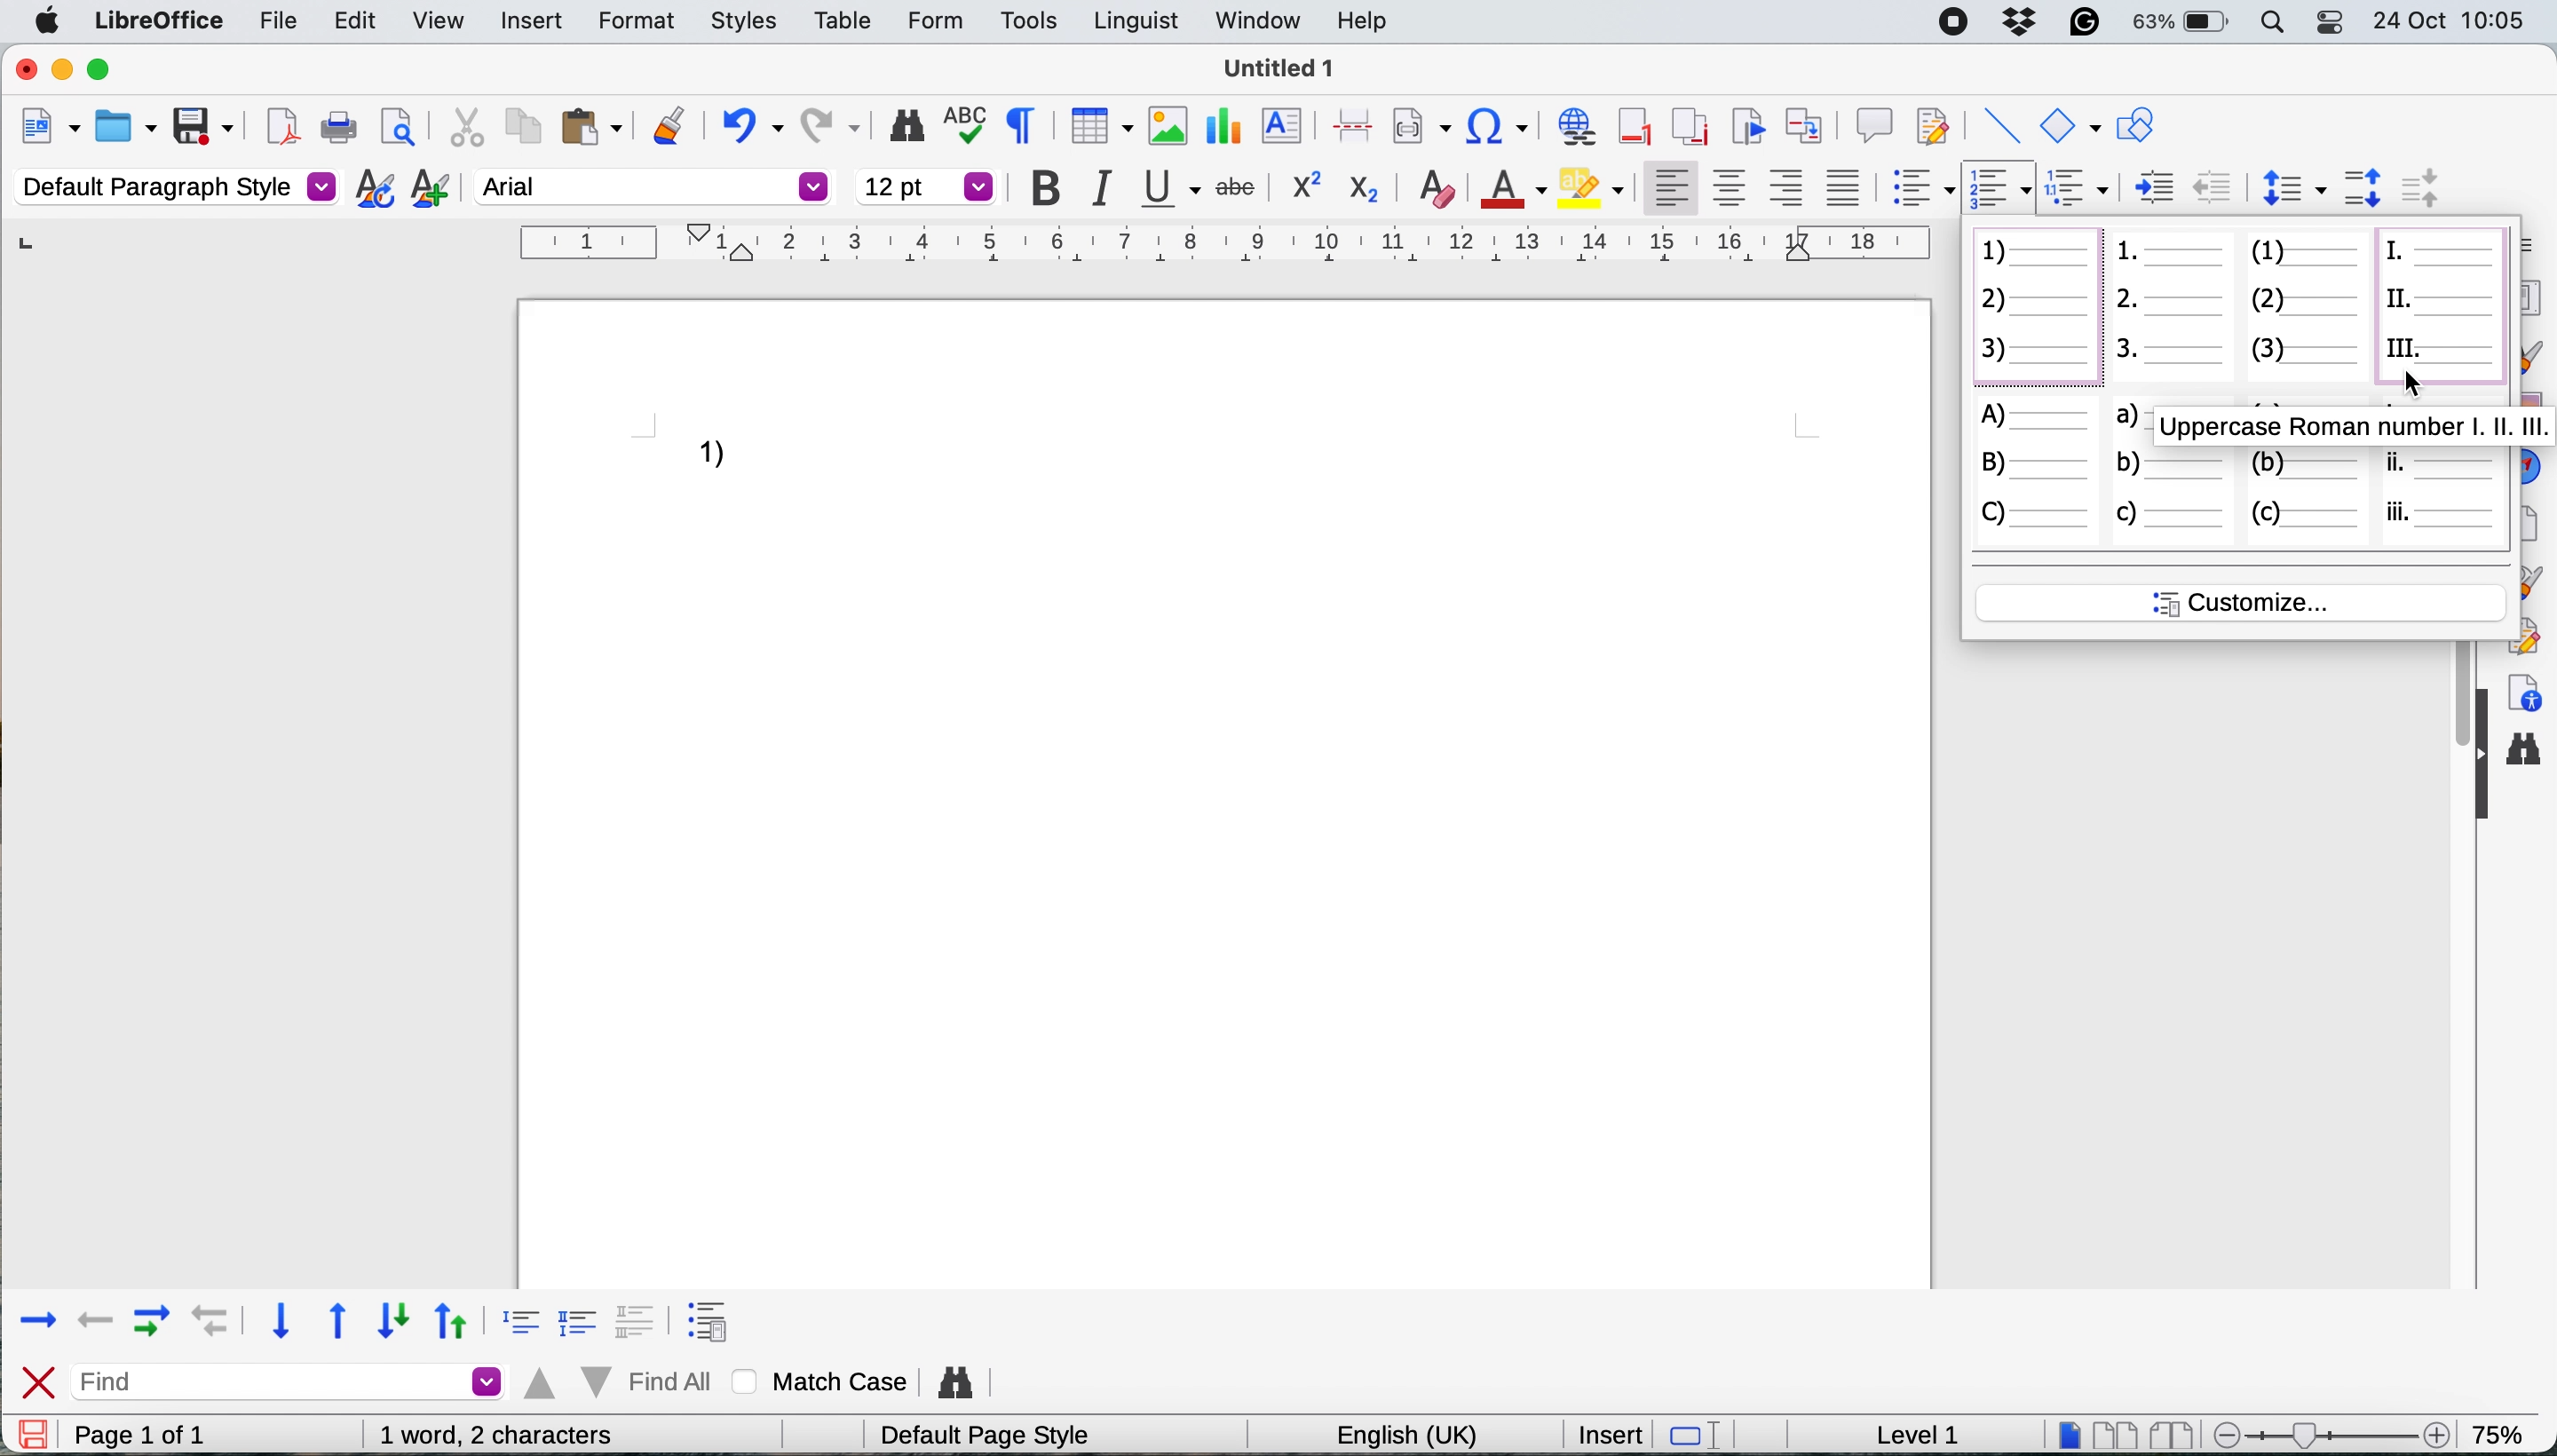 The height and width of the screenshot is (1456, 2557). What do you see at coordinates (1098, 129) in the screenshot?
I see `insert table` at bounding box center [1098, 129].